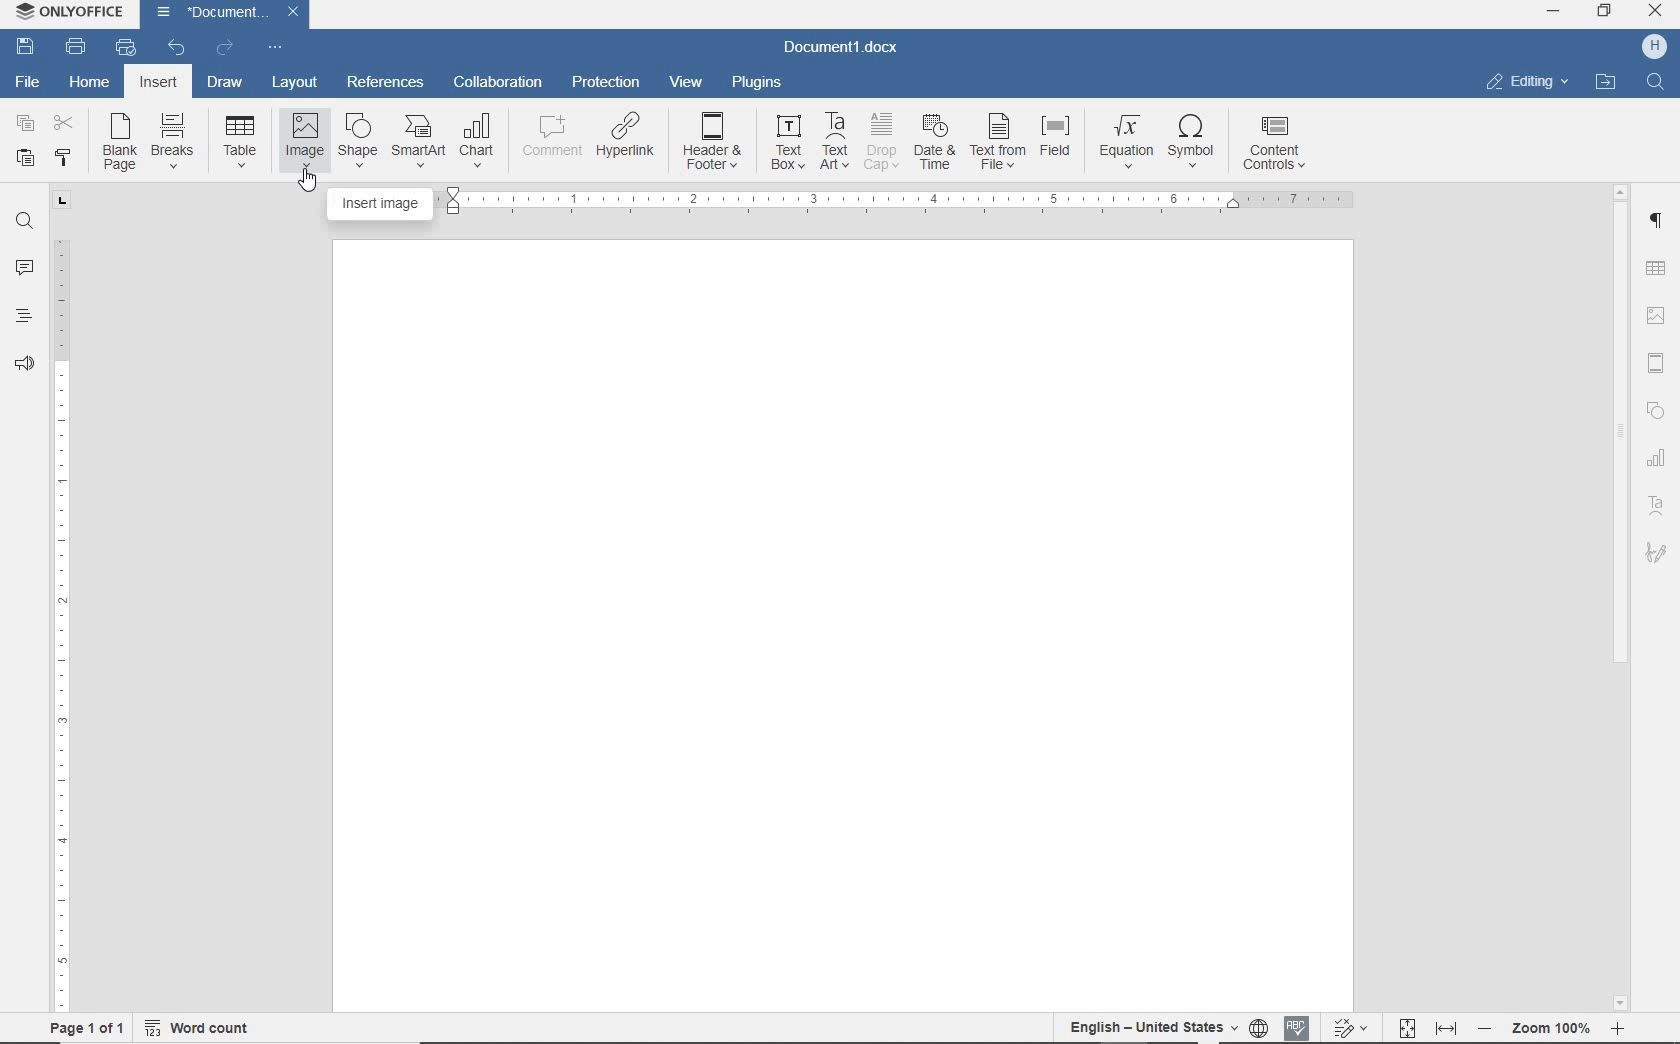 The image size is (1680, 1044). Describe the element at coordinates (1660, 555) in the screenshot. I see `signature` at that location.